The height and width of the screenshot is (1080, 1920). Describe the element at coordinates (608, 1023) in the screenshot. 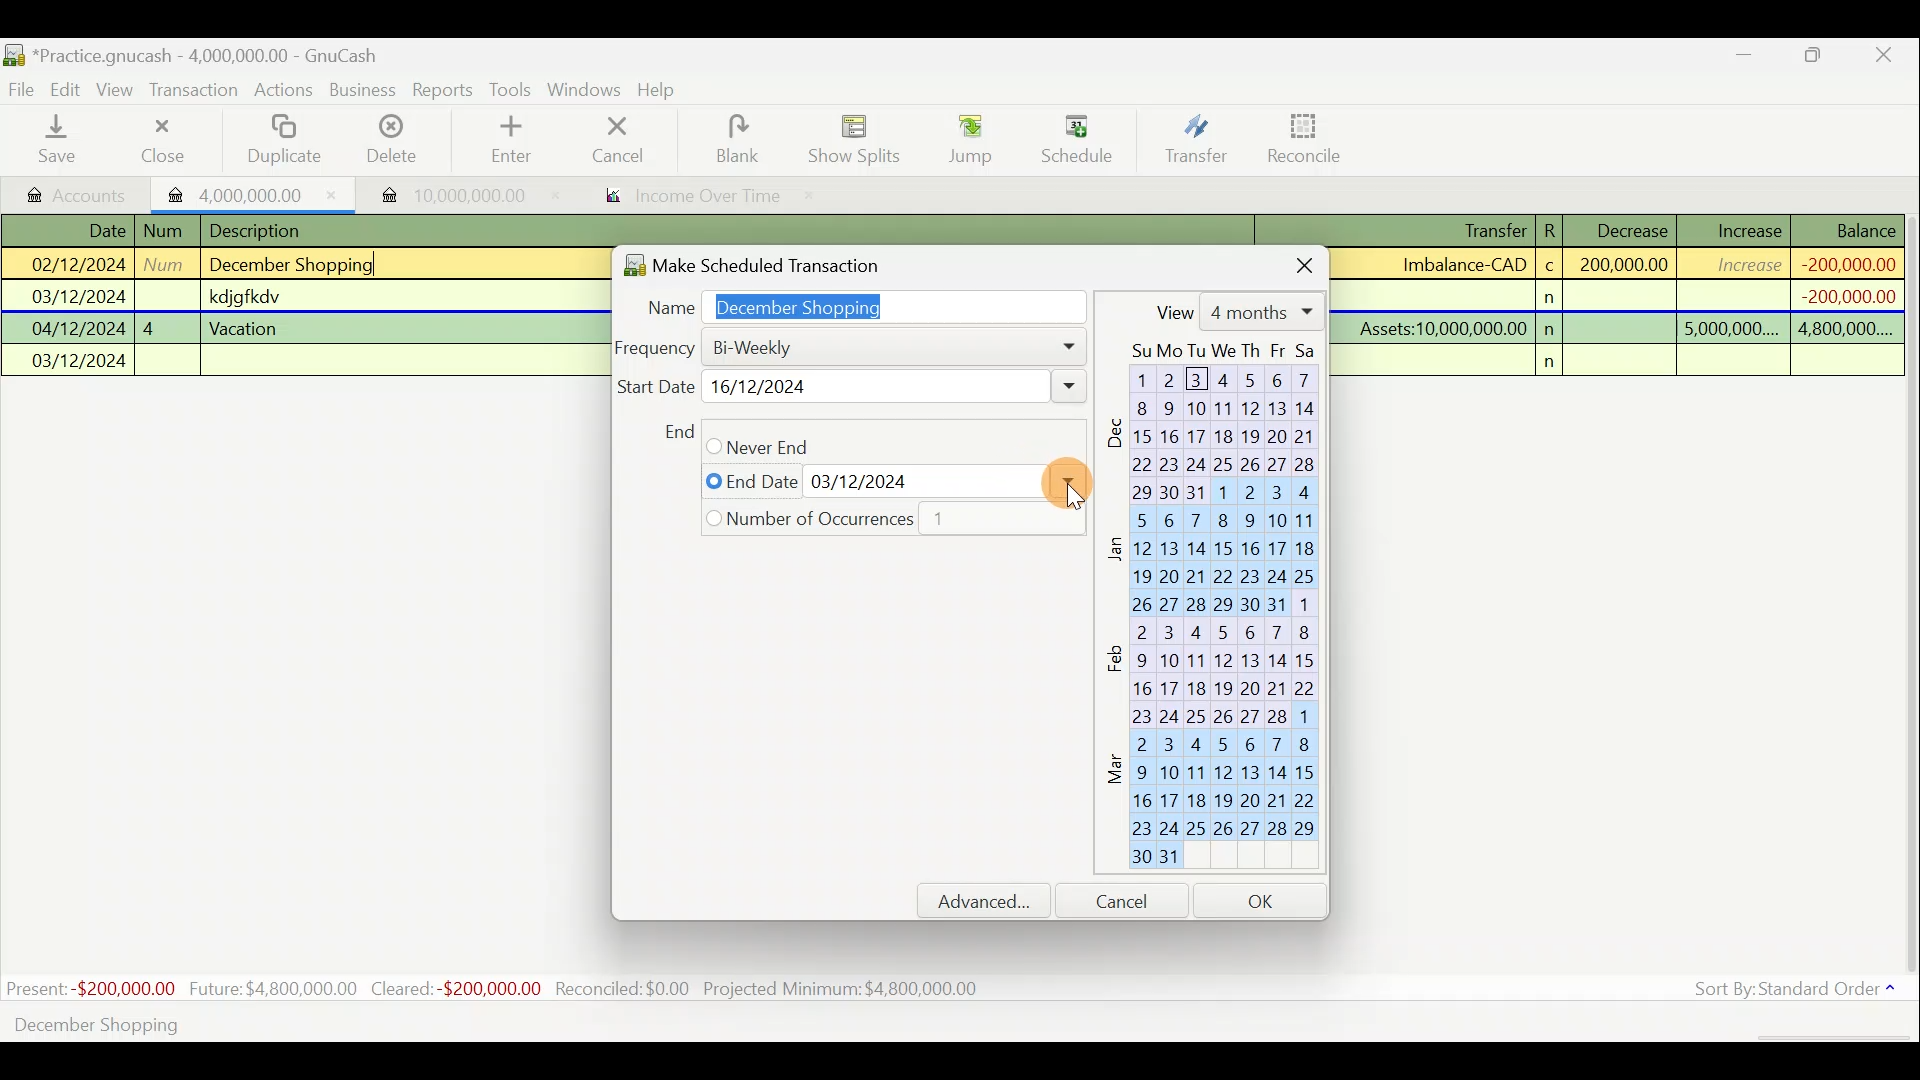

I see `Create a scheduled transaction` at that location.